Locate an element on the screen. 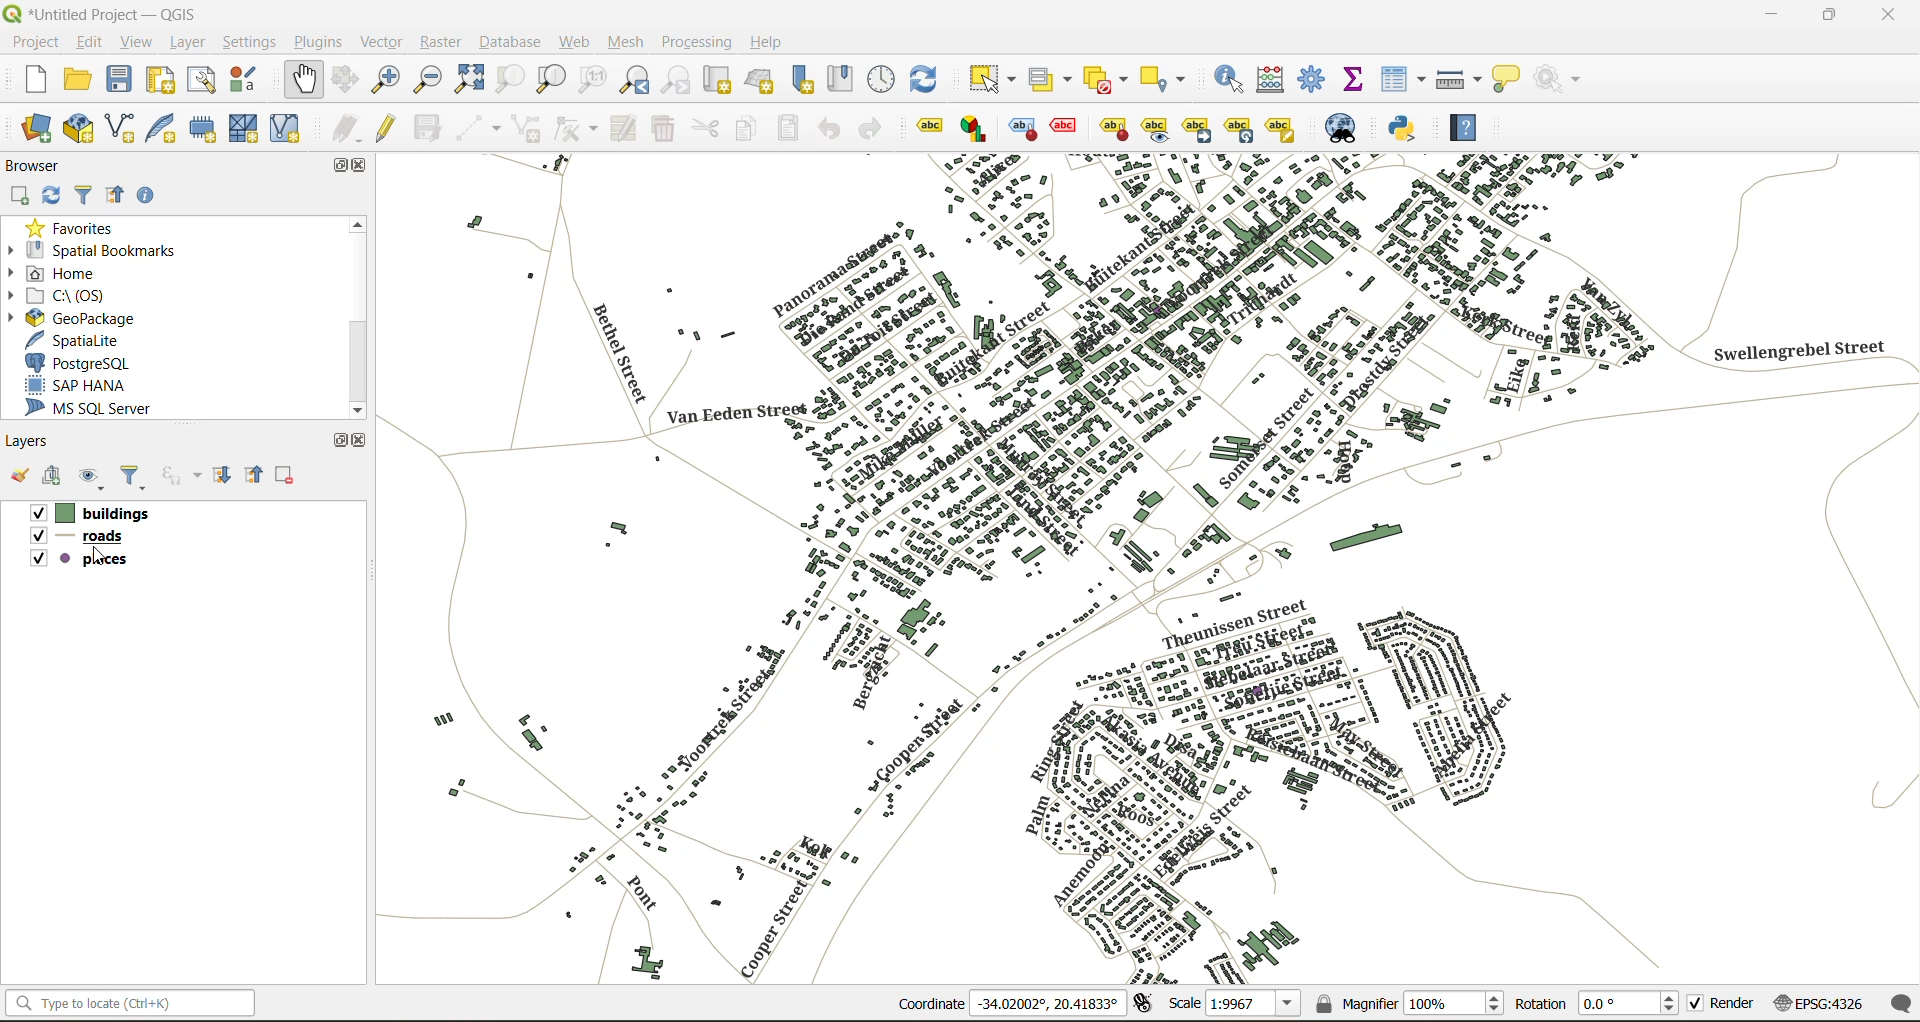 This screenshot has height=1022, width=1920. select location is located at coordinates (1168, 80).